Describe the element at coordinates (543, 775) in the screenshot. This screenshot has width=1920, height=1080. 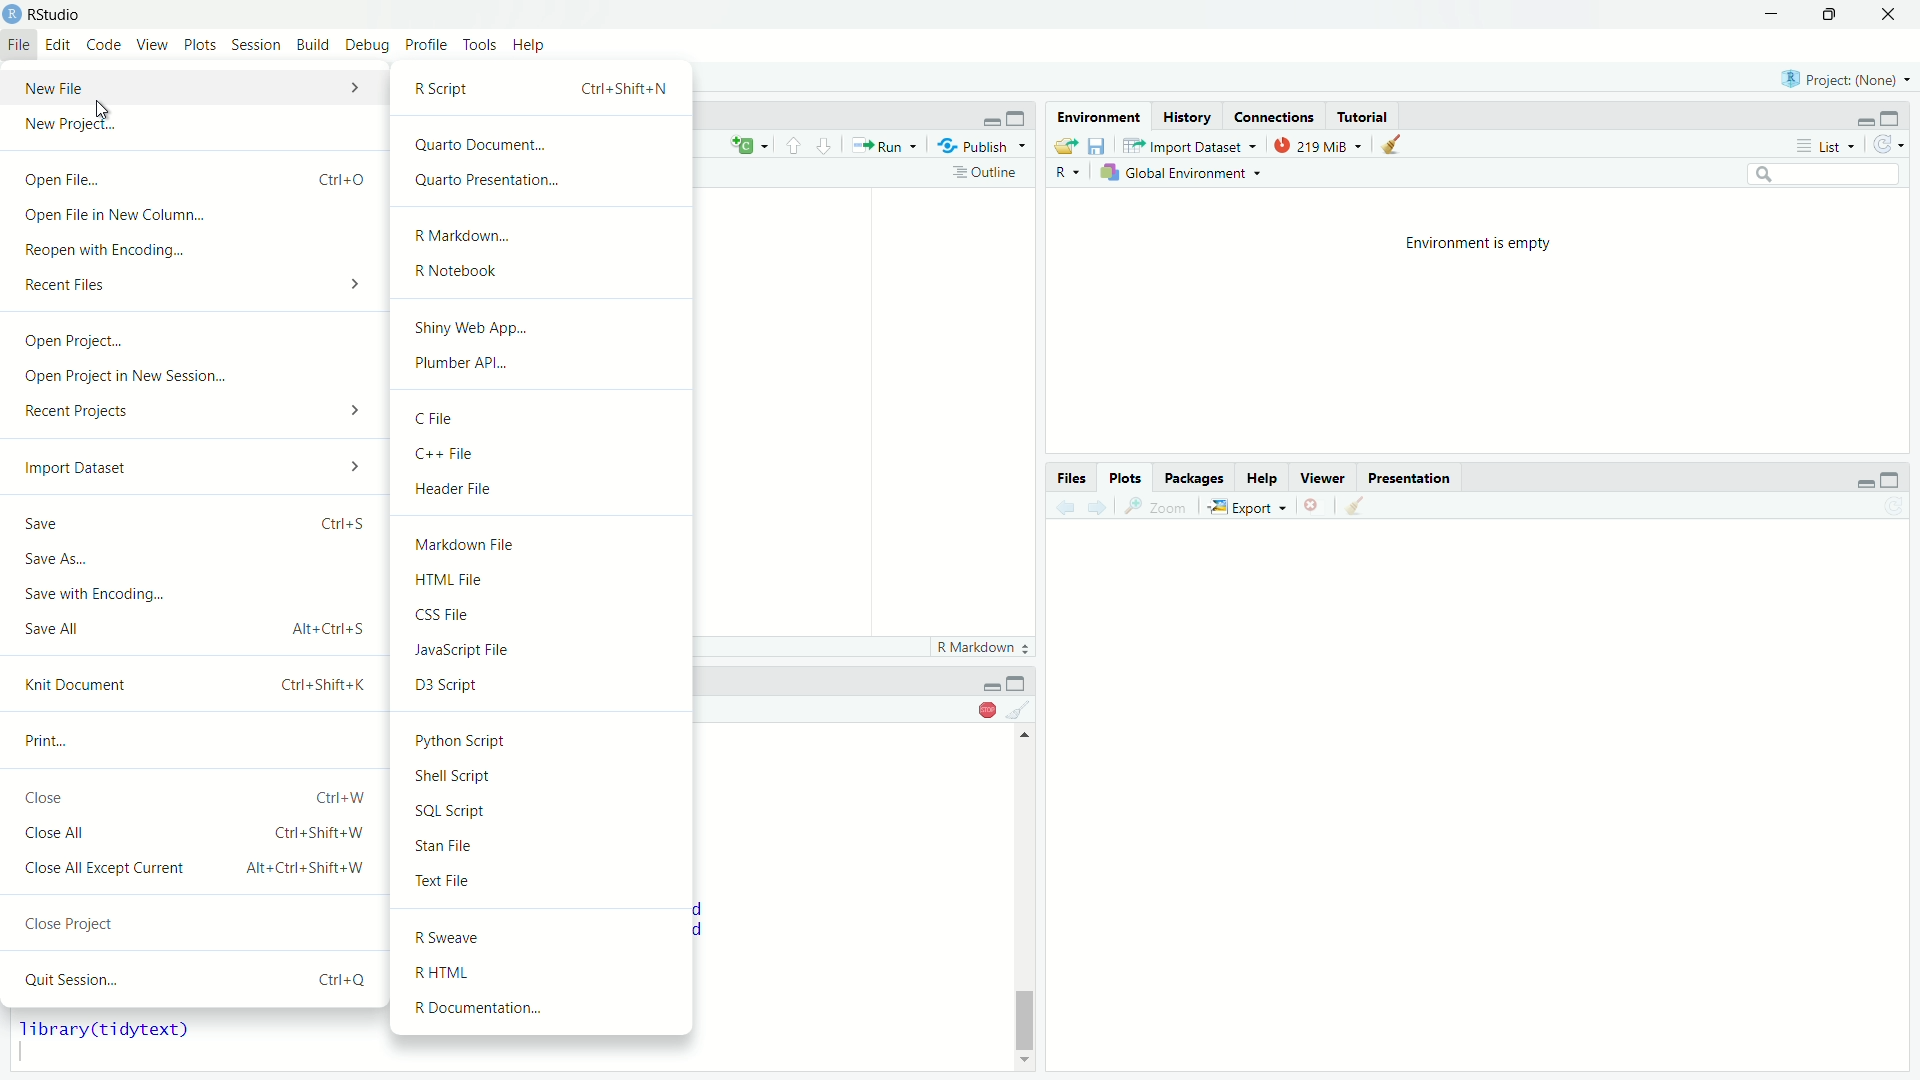
I see `Shell Script` at that location.